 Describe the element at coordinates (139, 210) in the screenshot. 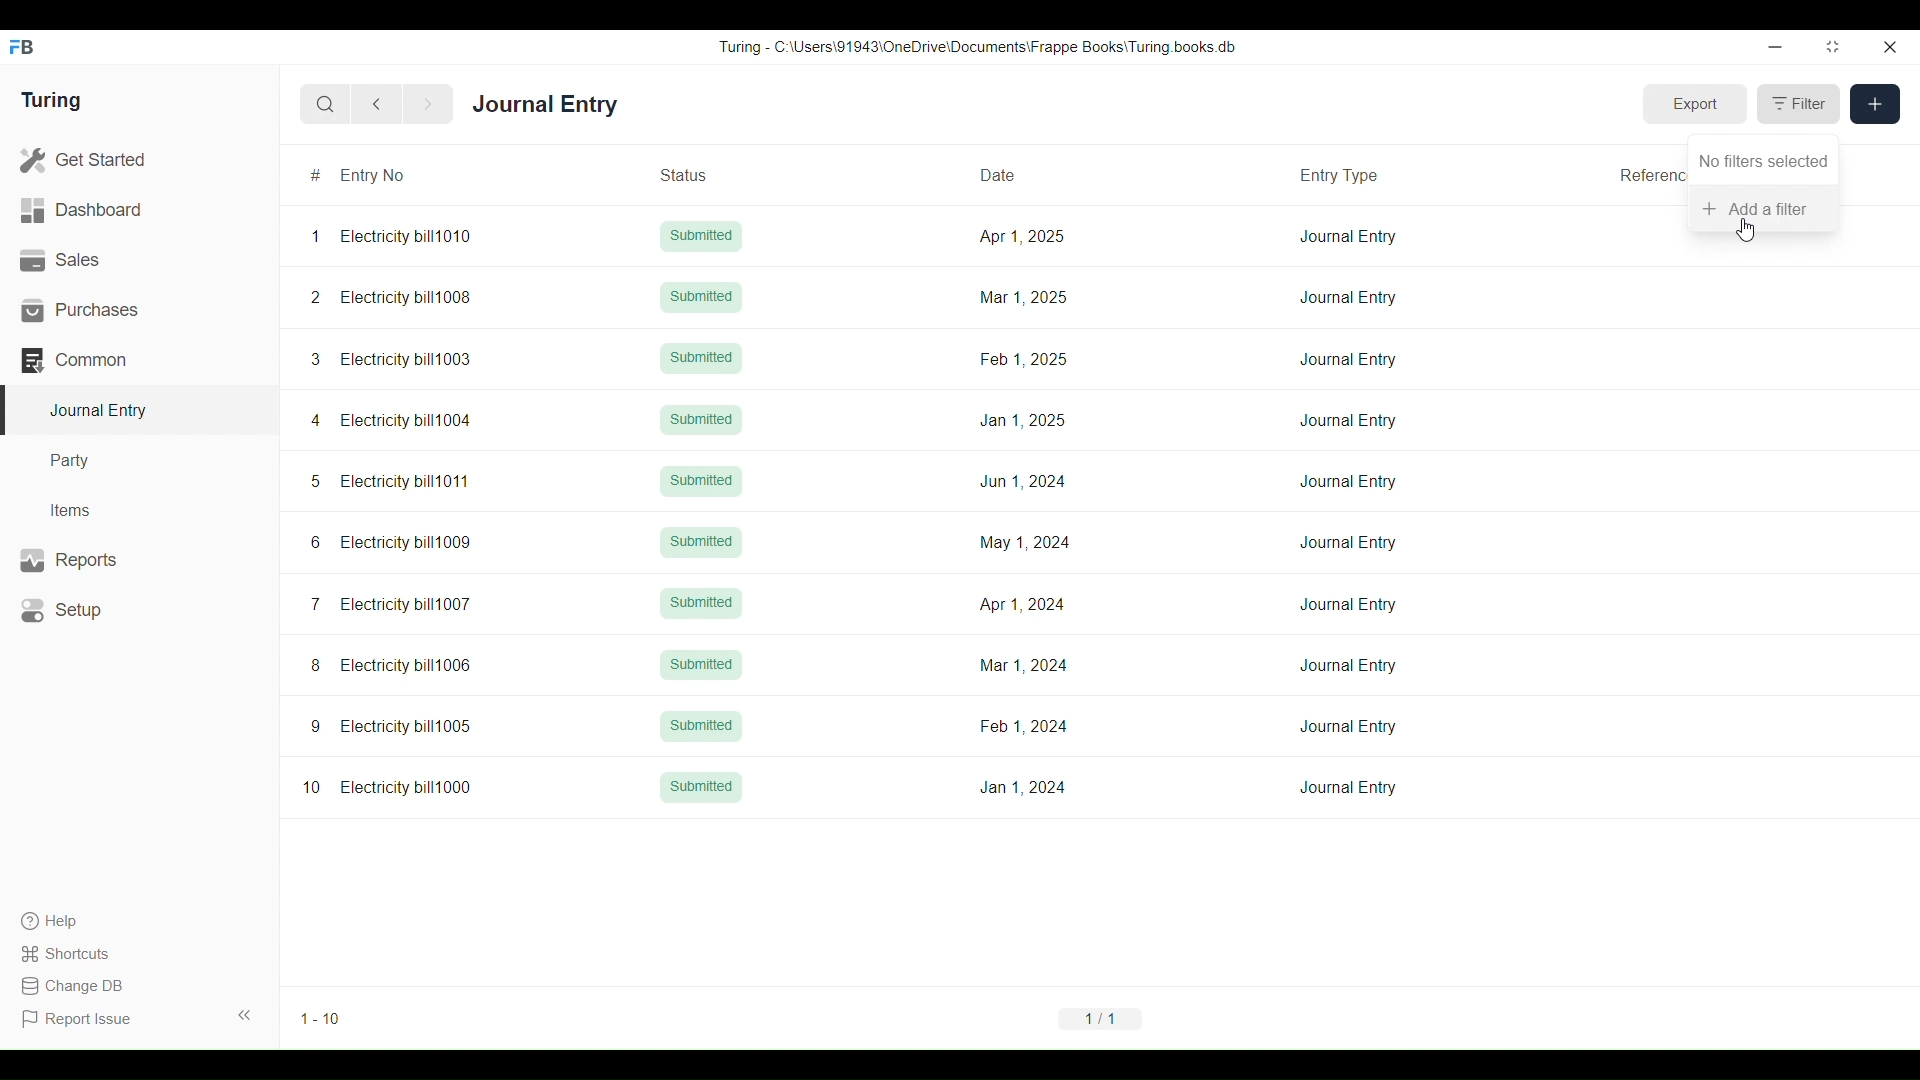

I see `Dashboard` at that location.